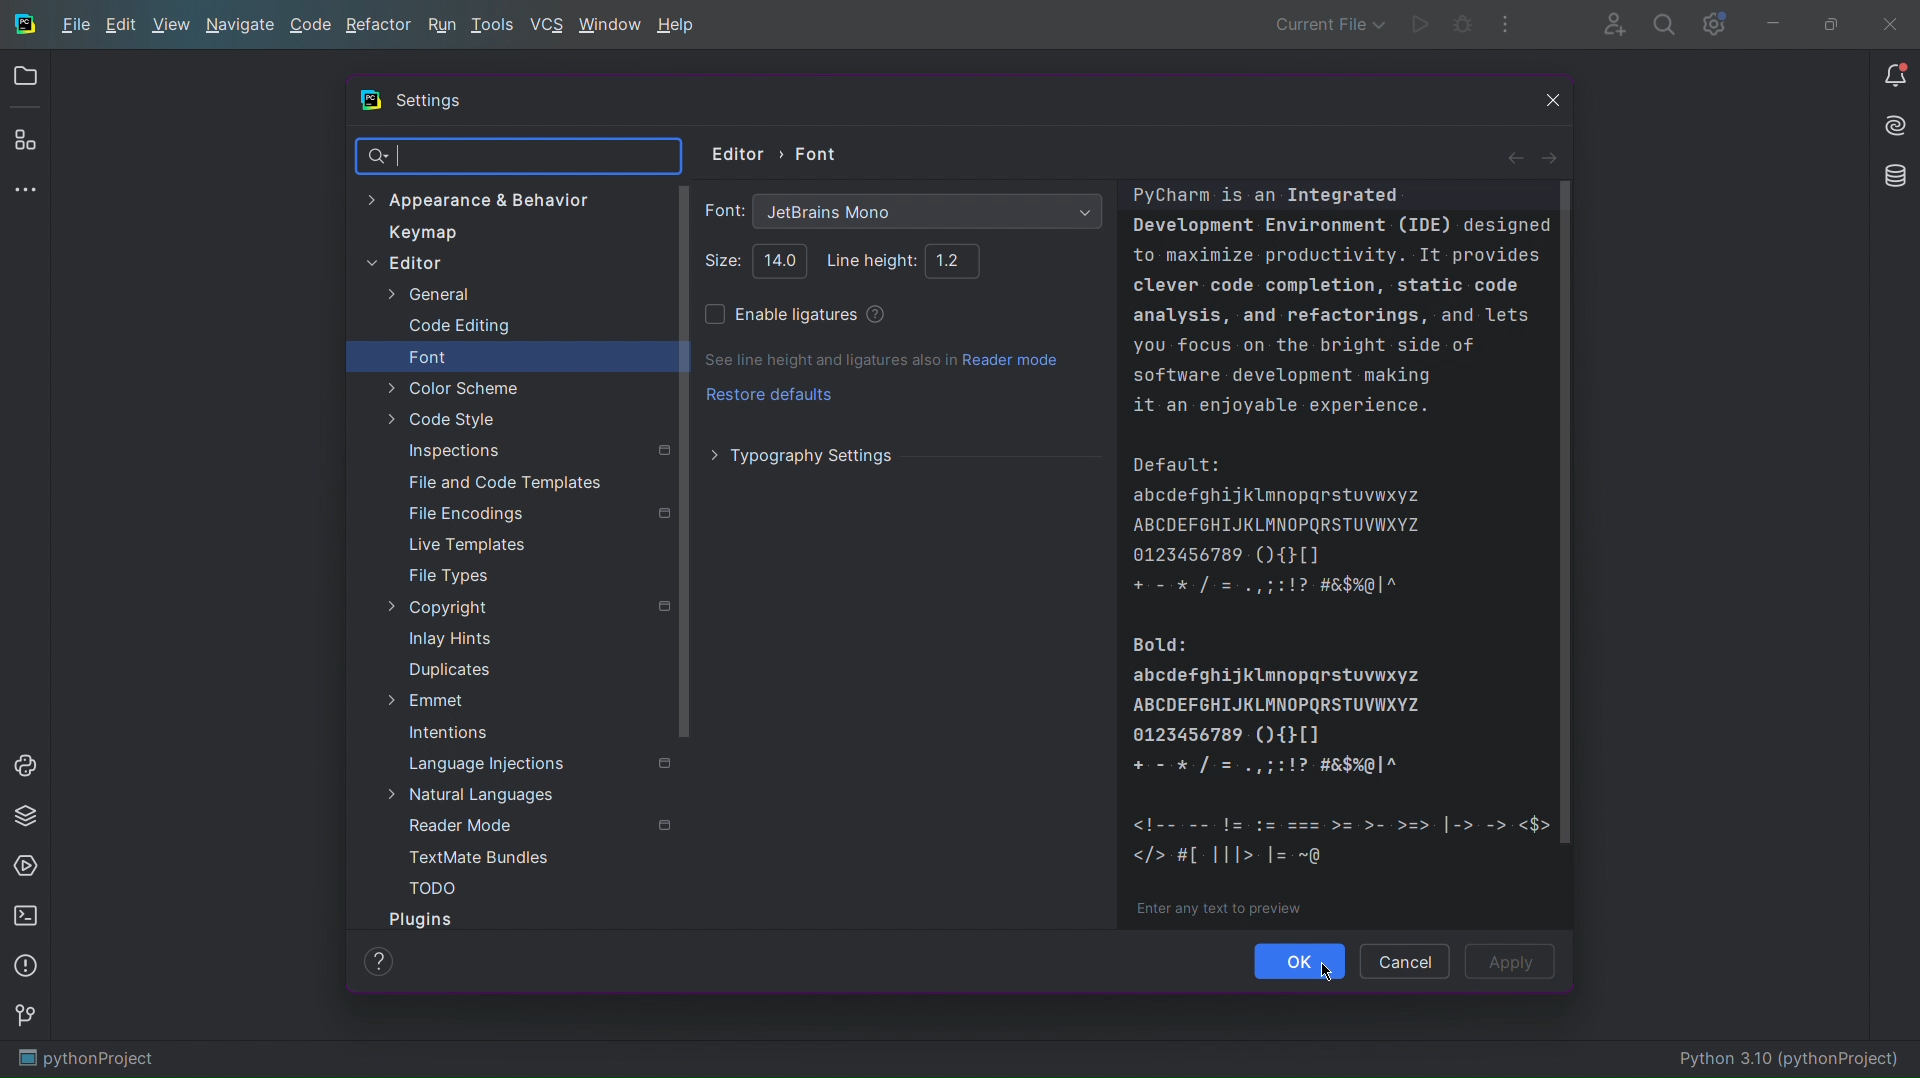 The height and width of the screenshot is (1078, 1920). I want to click on Window, so click(609, 27).